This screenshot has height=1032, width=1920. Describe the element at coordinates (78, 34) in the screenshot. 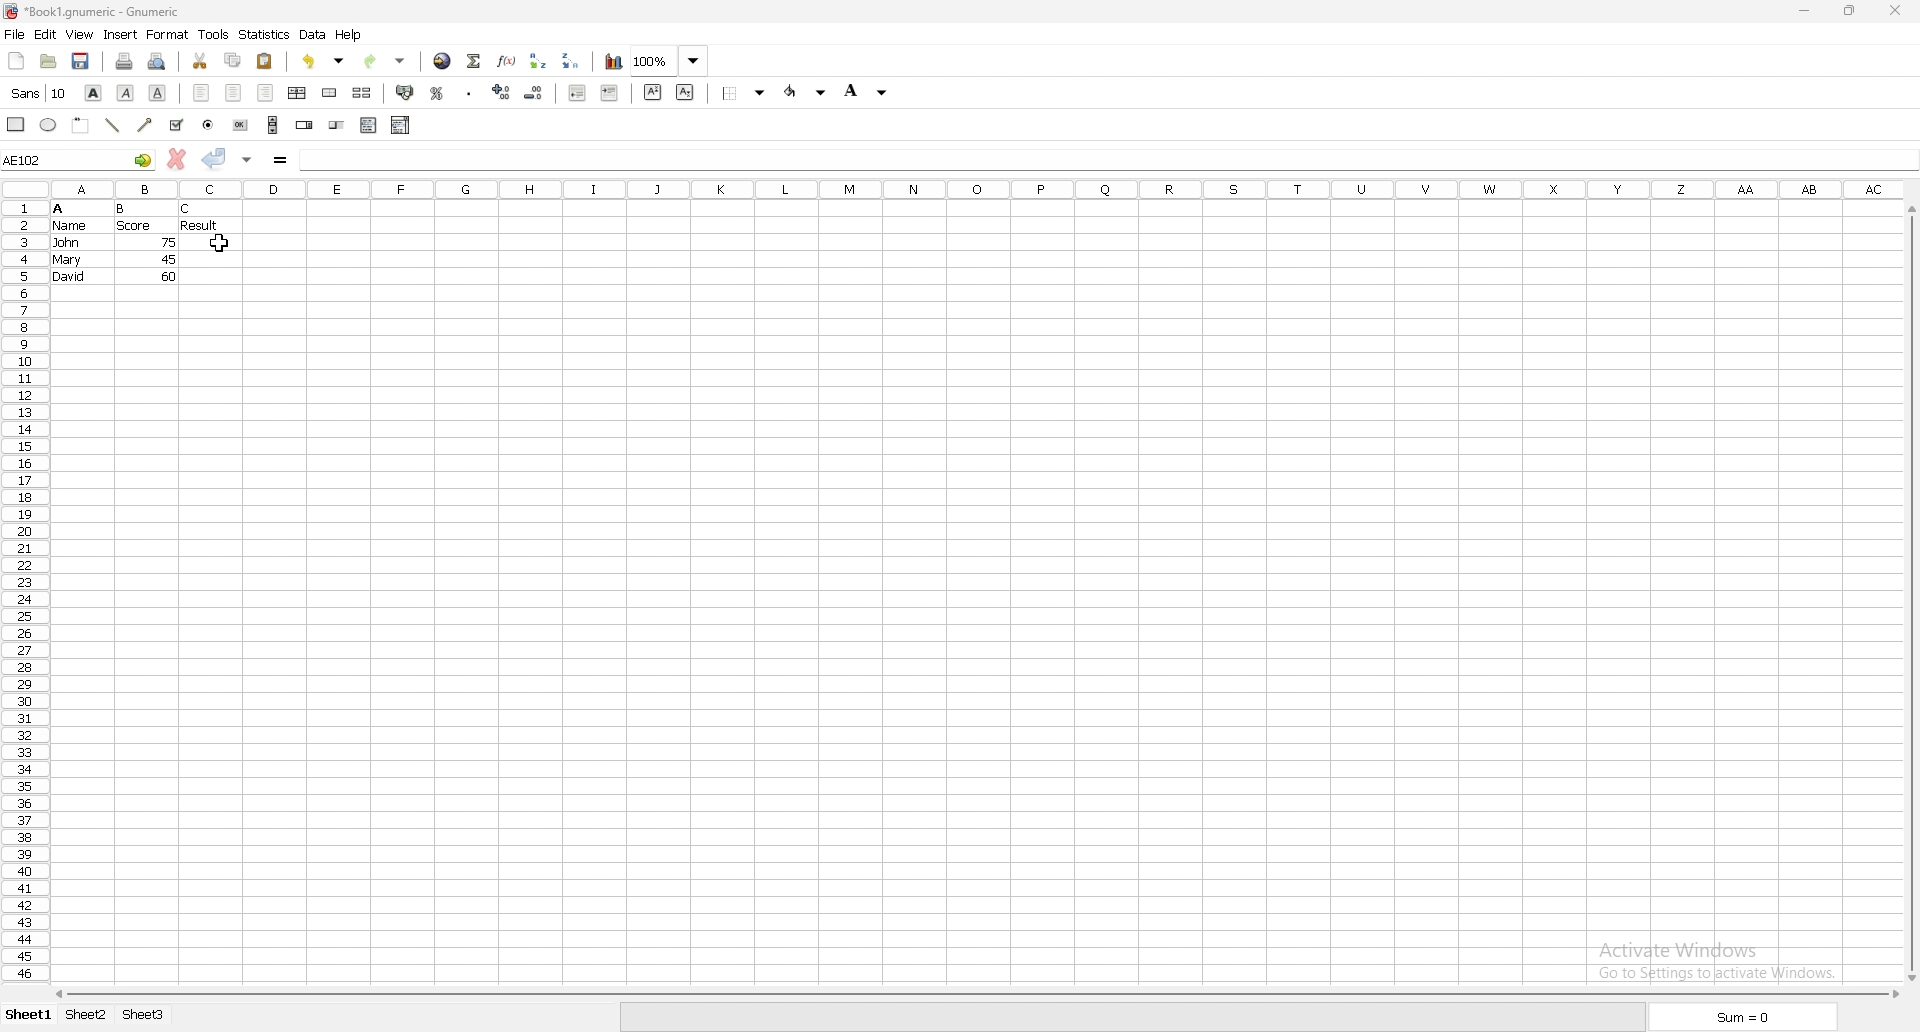

I see `view` at that location.